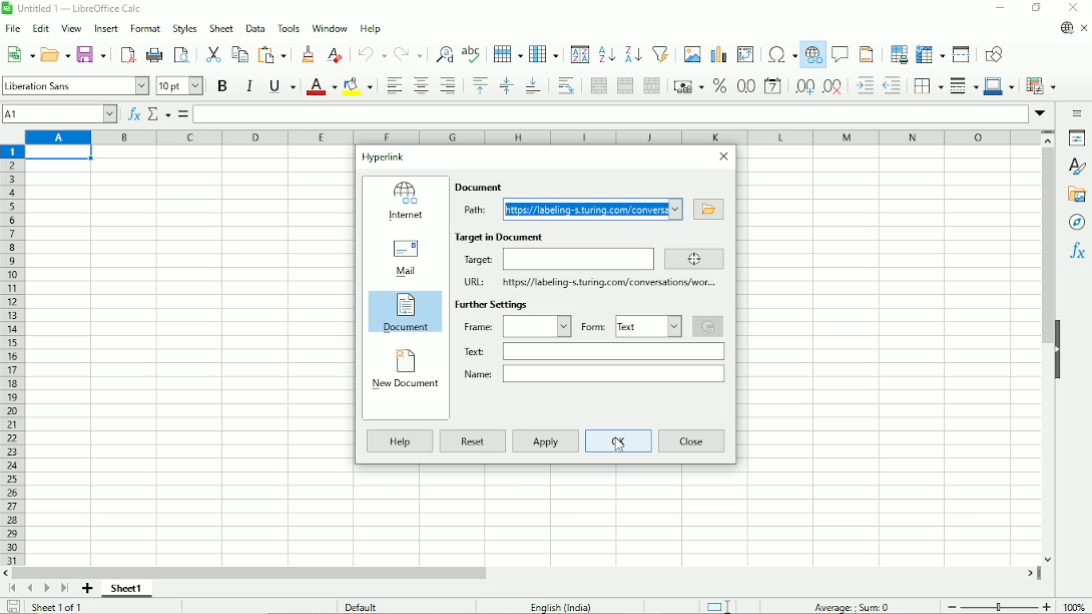 The image size is (1092, 614). What do you see at coordinates (359, 86) in the screenshot?
I see `Background color` at bounding box center [359, 86].